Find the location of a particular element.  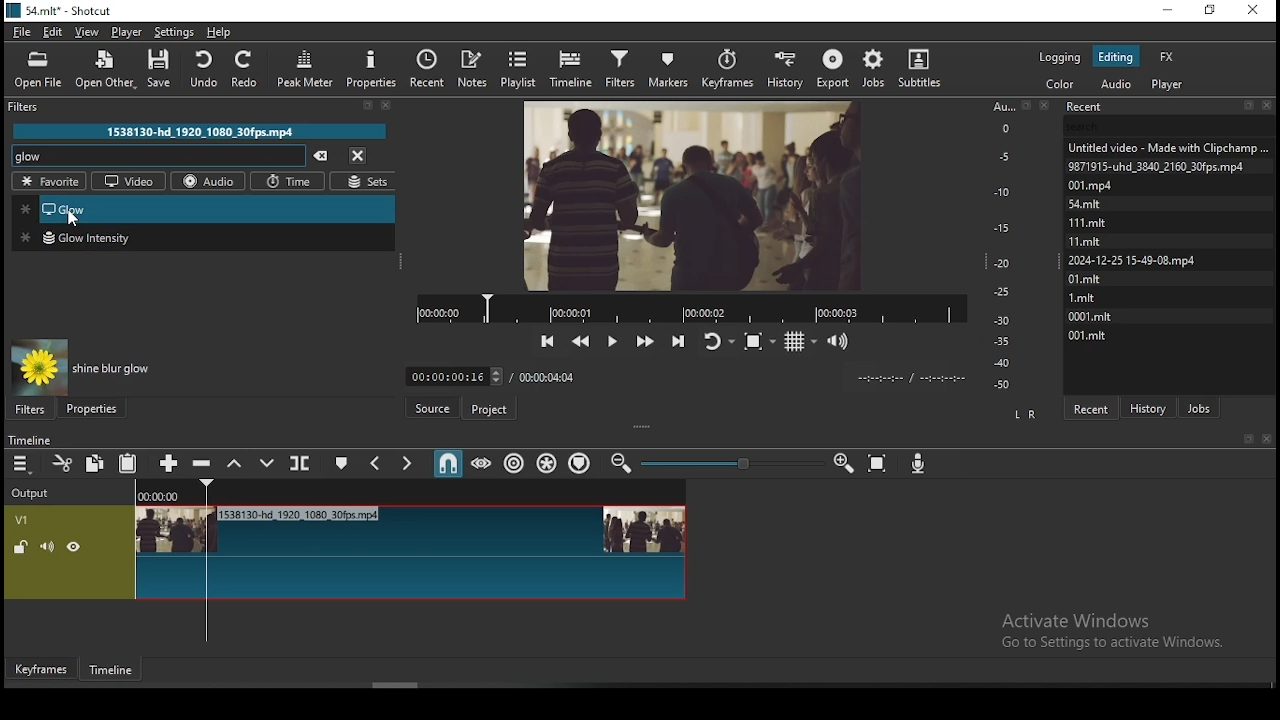

zoom timeline out is located at coordinates (843, 464).